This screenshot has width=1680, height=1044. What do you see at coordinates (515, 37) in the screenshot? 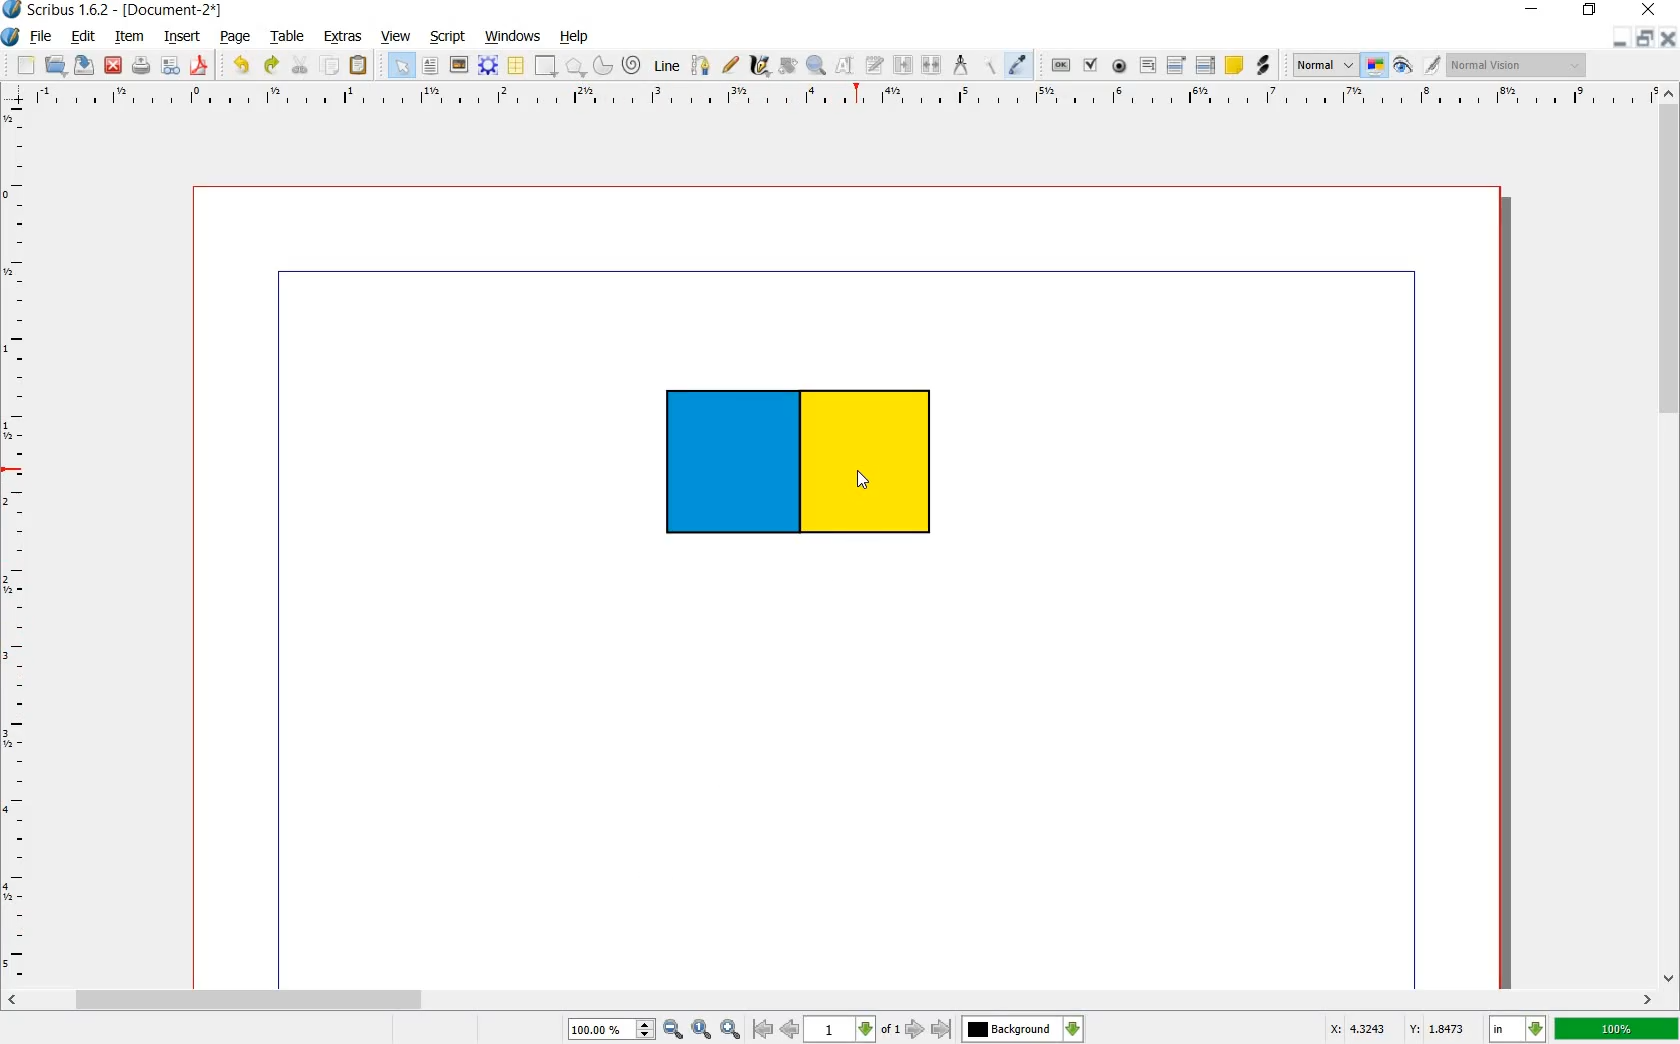
I see `windows` at bounding box center [515, 37].